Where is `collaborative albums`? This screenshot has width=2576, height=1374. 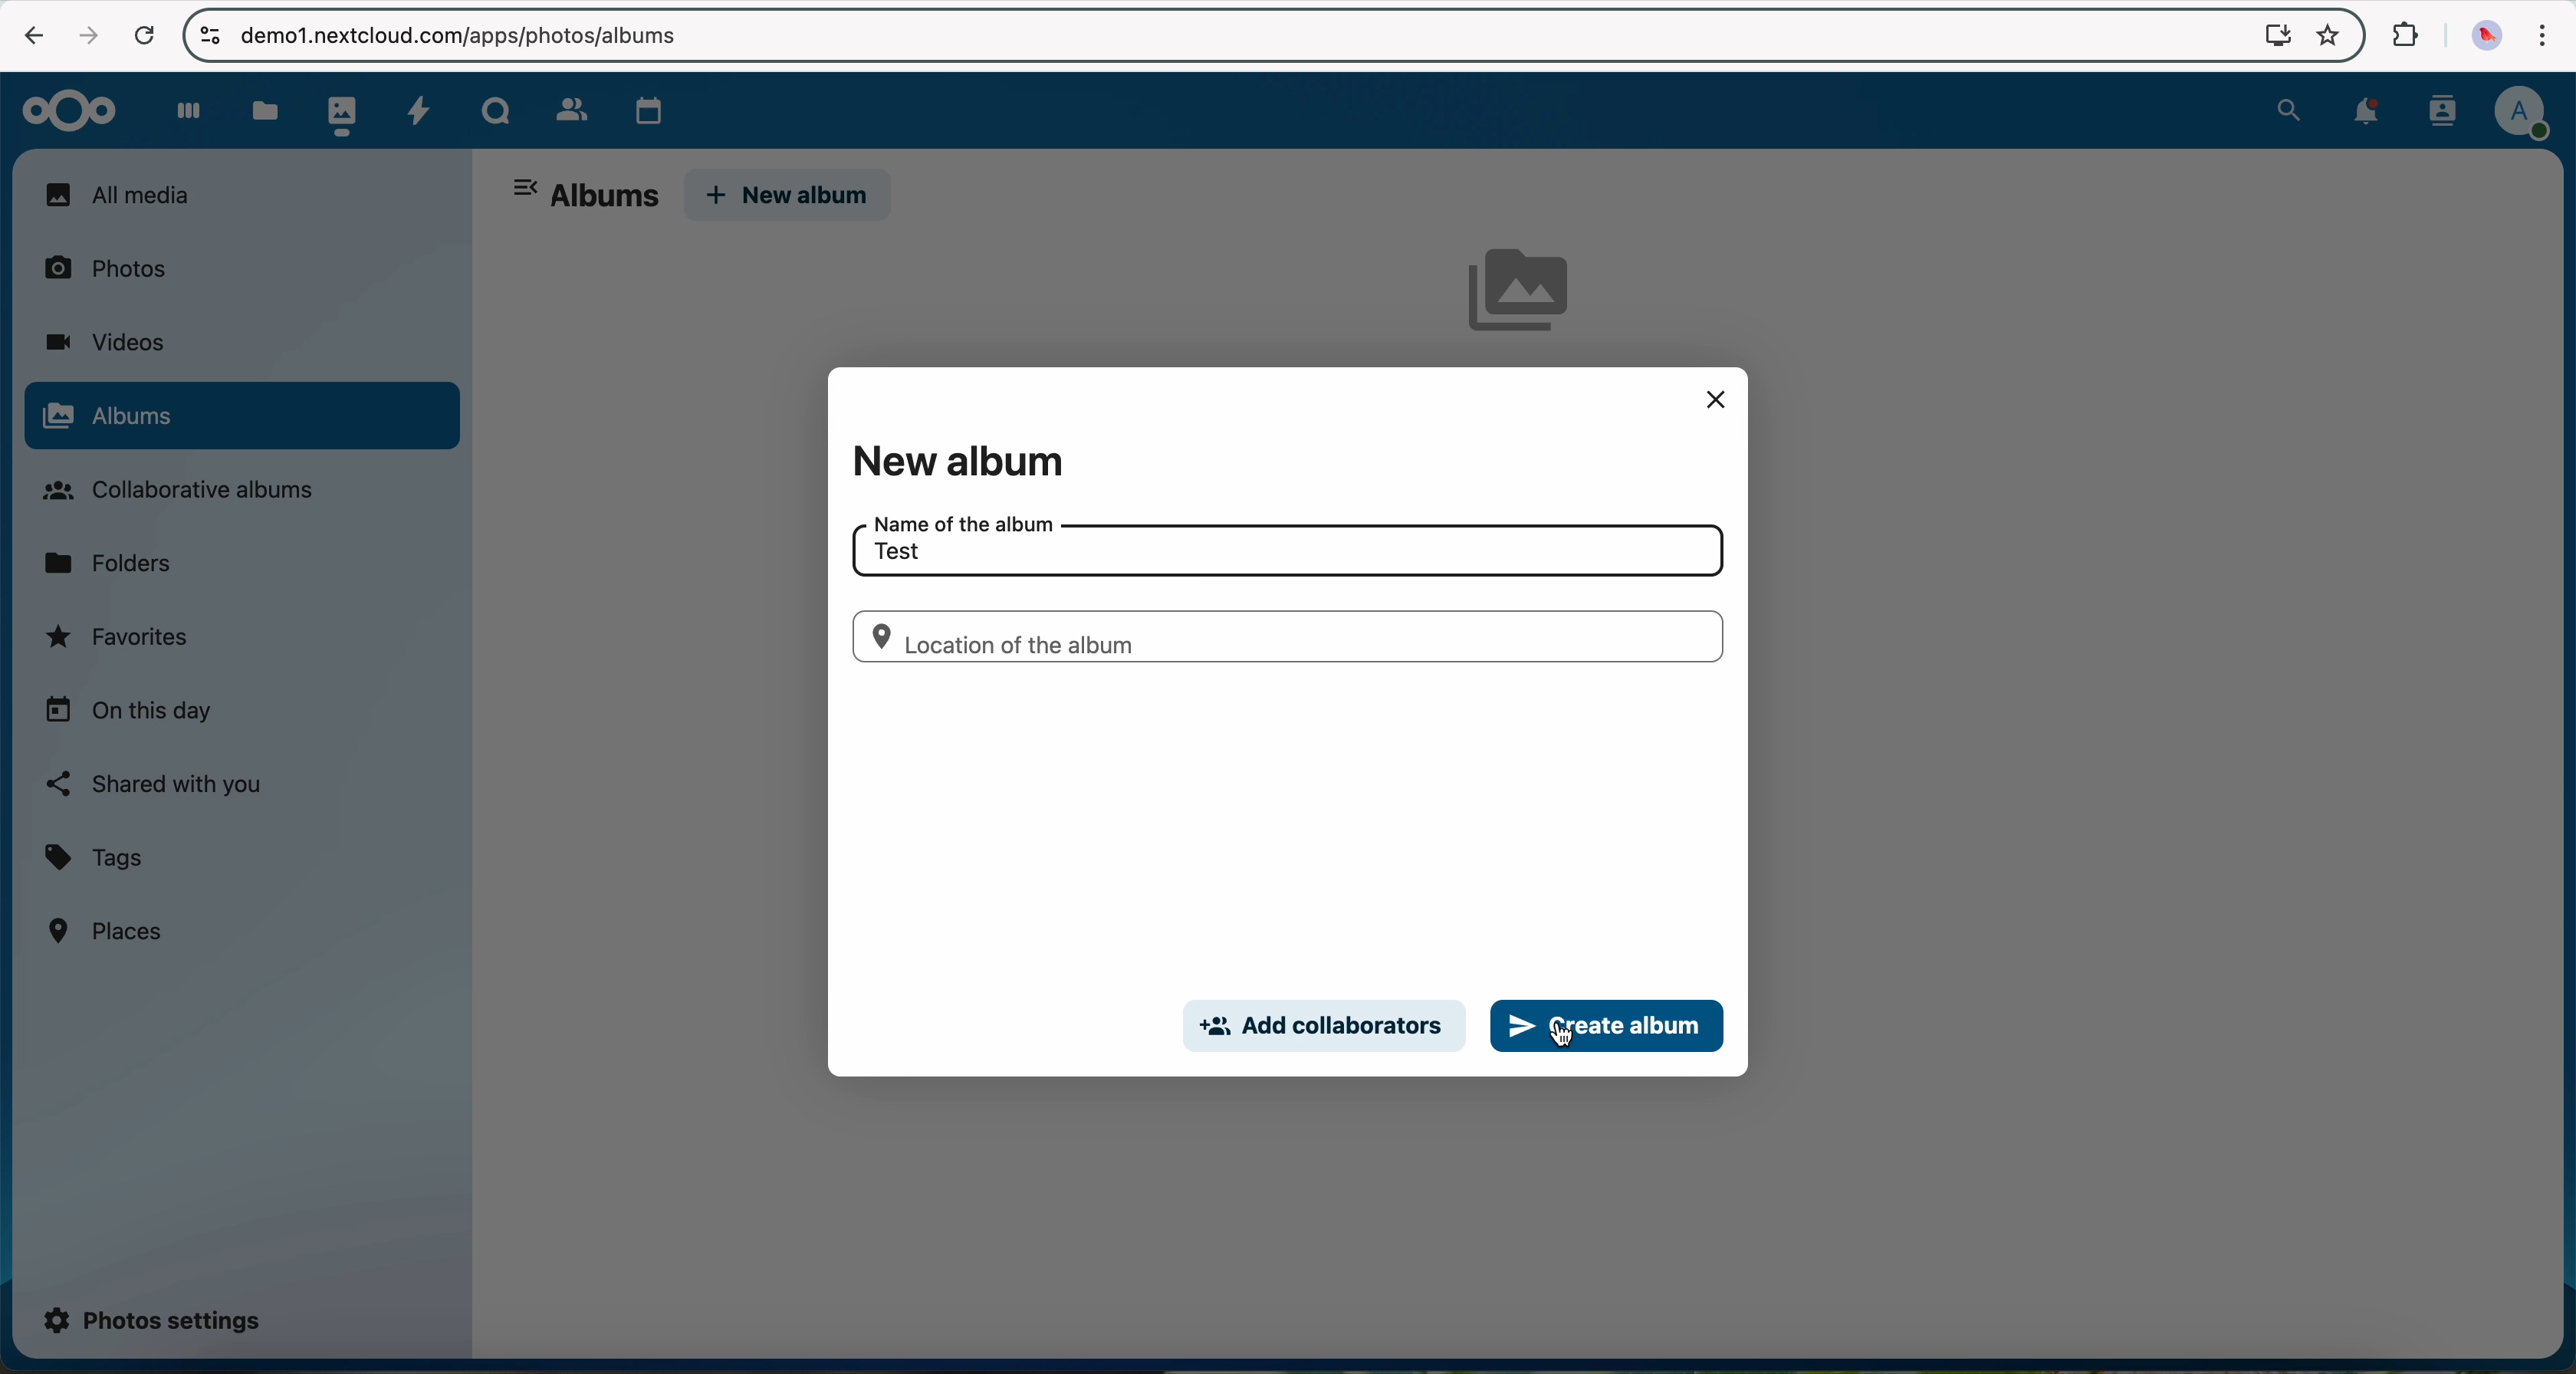 collaborative albums is located at coordinates (190, 491).